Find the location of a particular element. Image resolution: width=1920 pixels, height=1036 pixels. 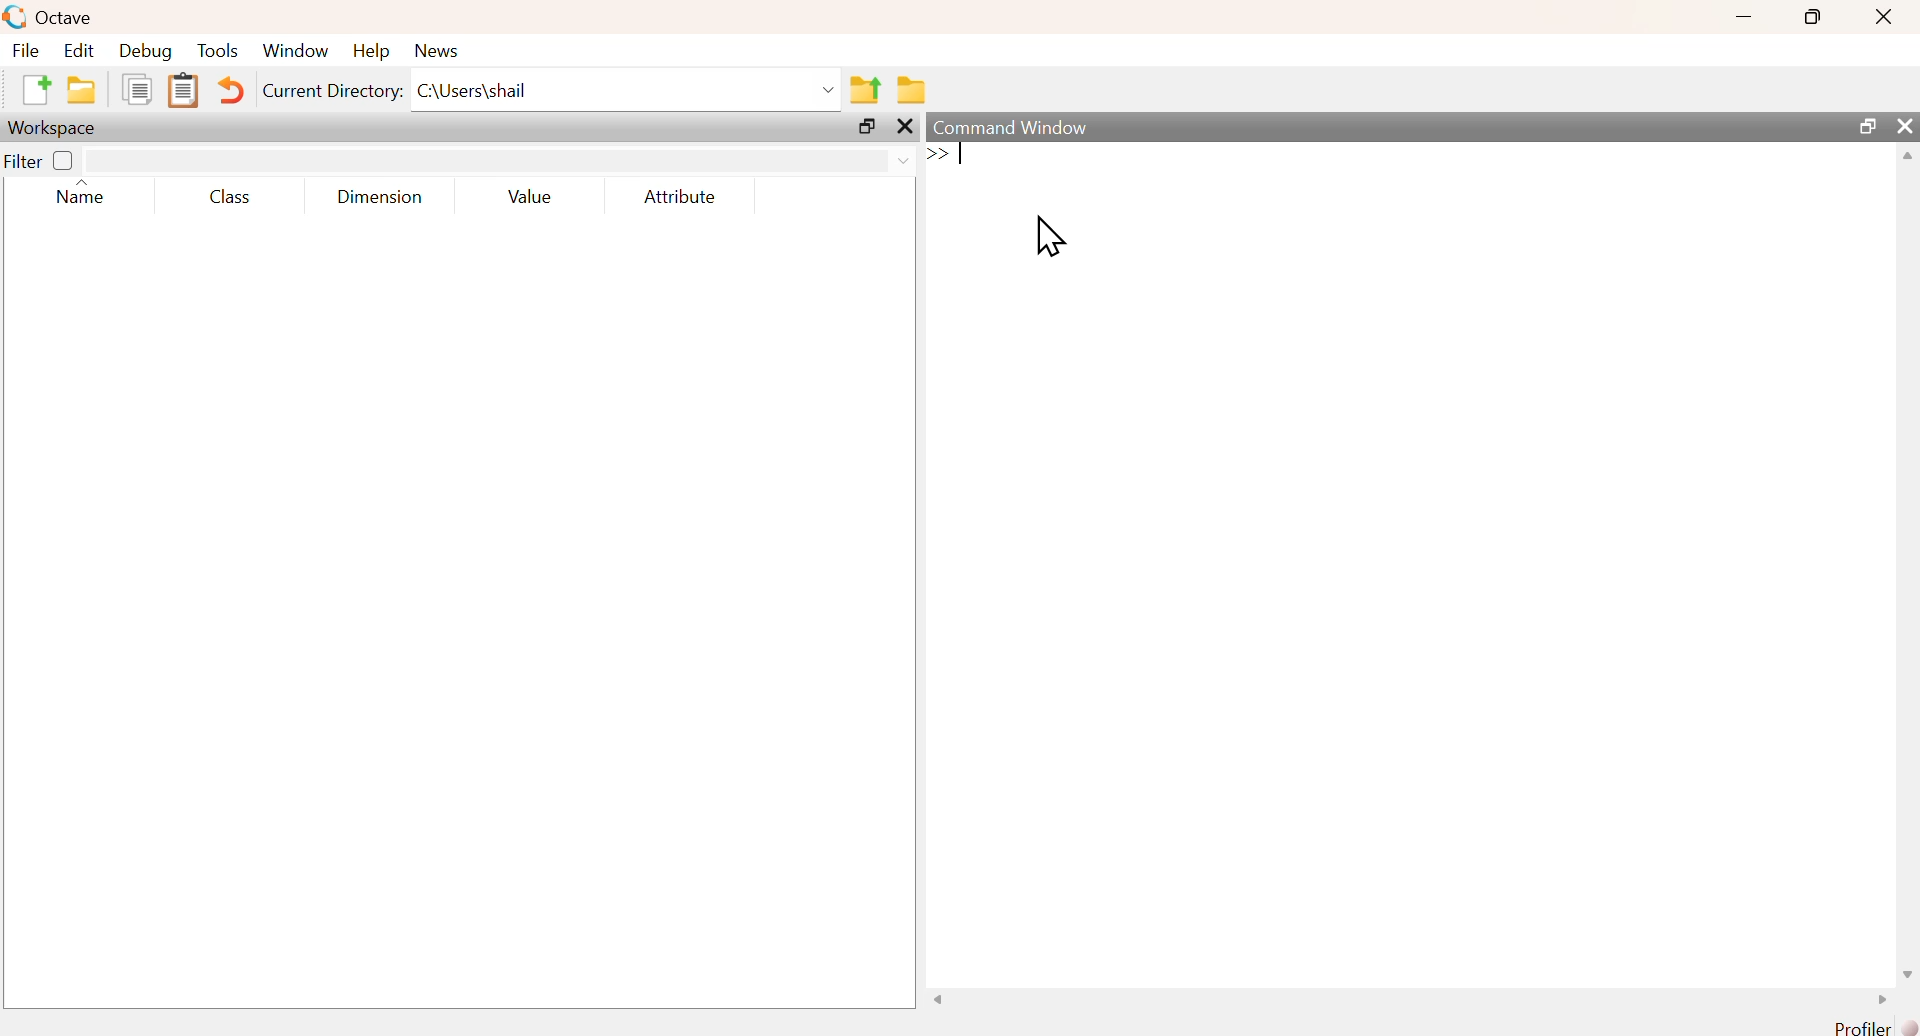

Duplicate is located at coordinates (137, 88).